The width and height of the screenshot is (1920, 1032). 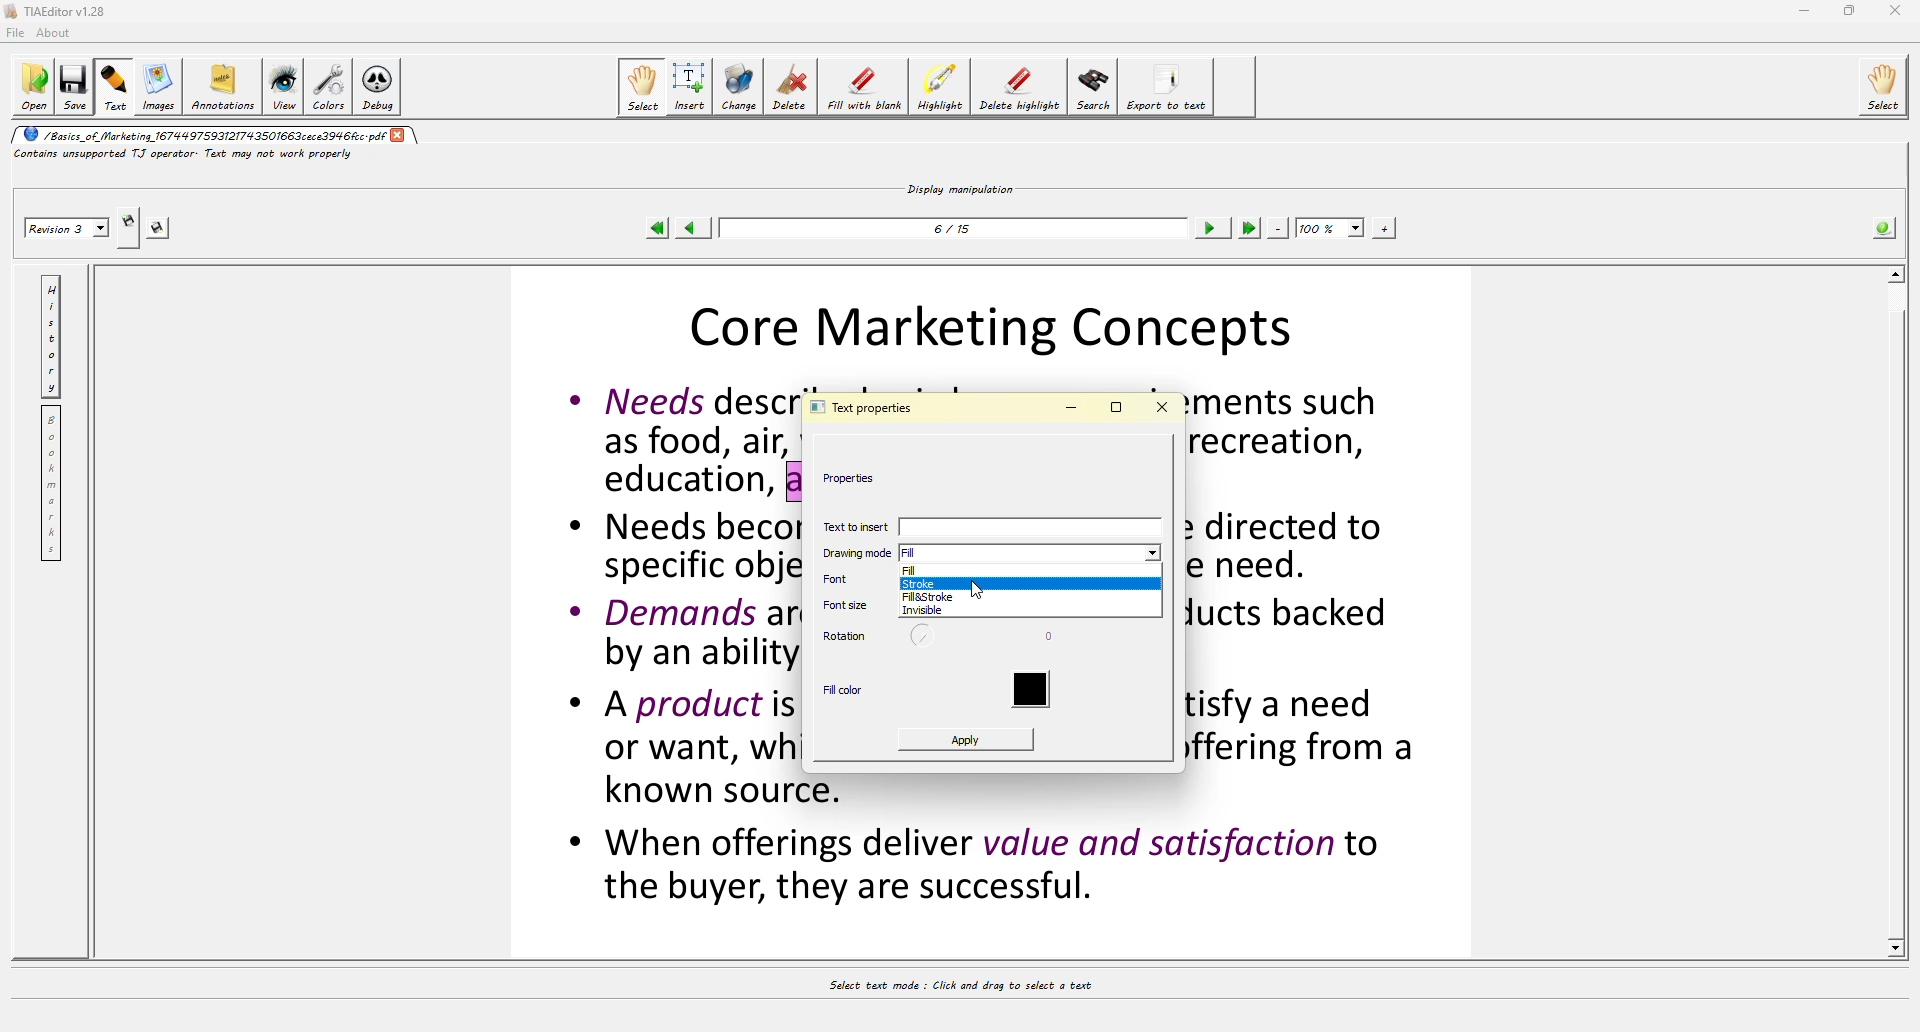 What do you see at coordinates (1383, 229) in the screenshot?
I see `zoom in` at bounding box center [1383, 229].